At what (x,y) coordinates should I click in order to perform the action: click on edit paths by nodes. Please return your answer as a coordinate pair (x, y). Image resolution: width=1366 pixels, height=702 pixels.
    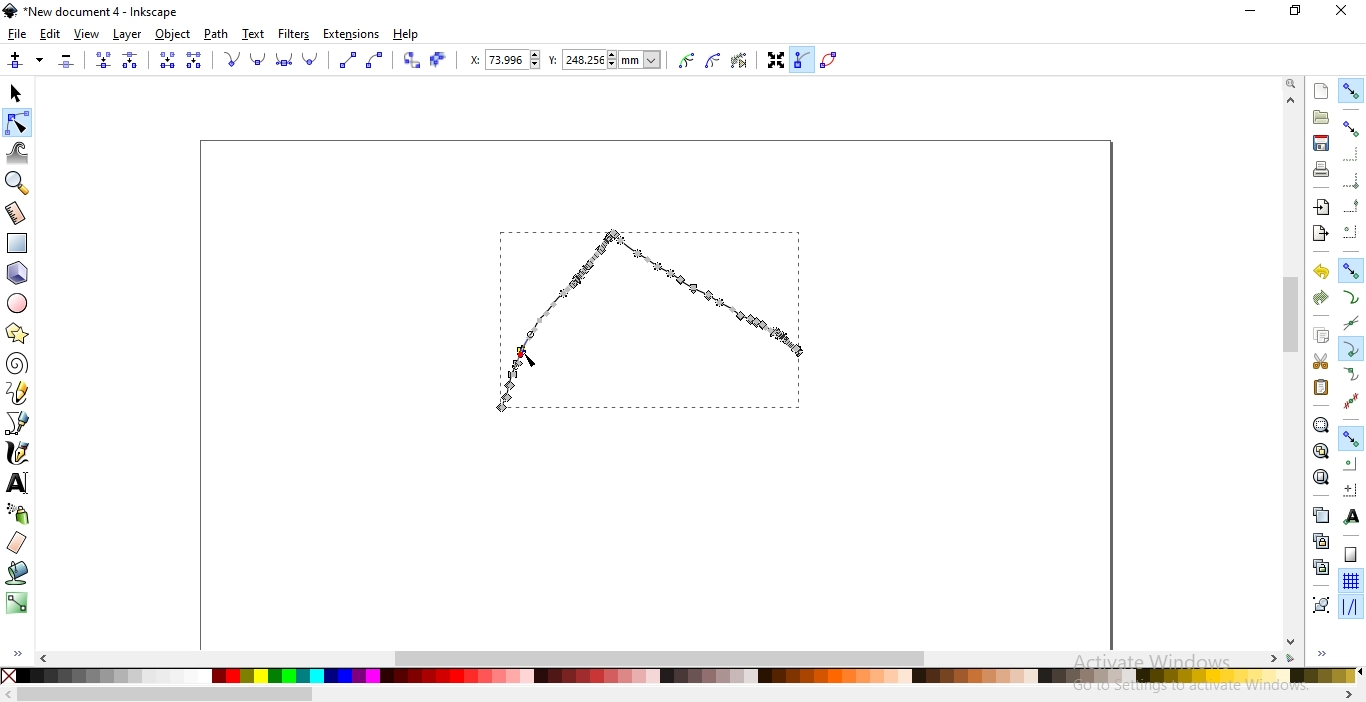
    Looking at the image, I should click on (16, 124).